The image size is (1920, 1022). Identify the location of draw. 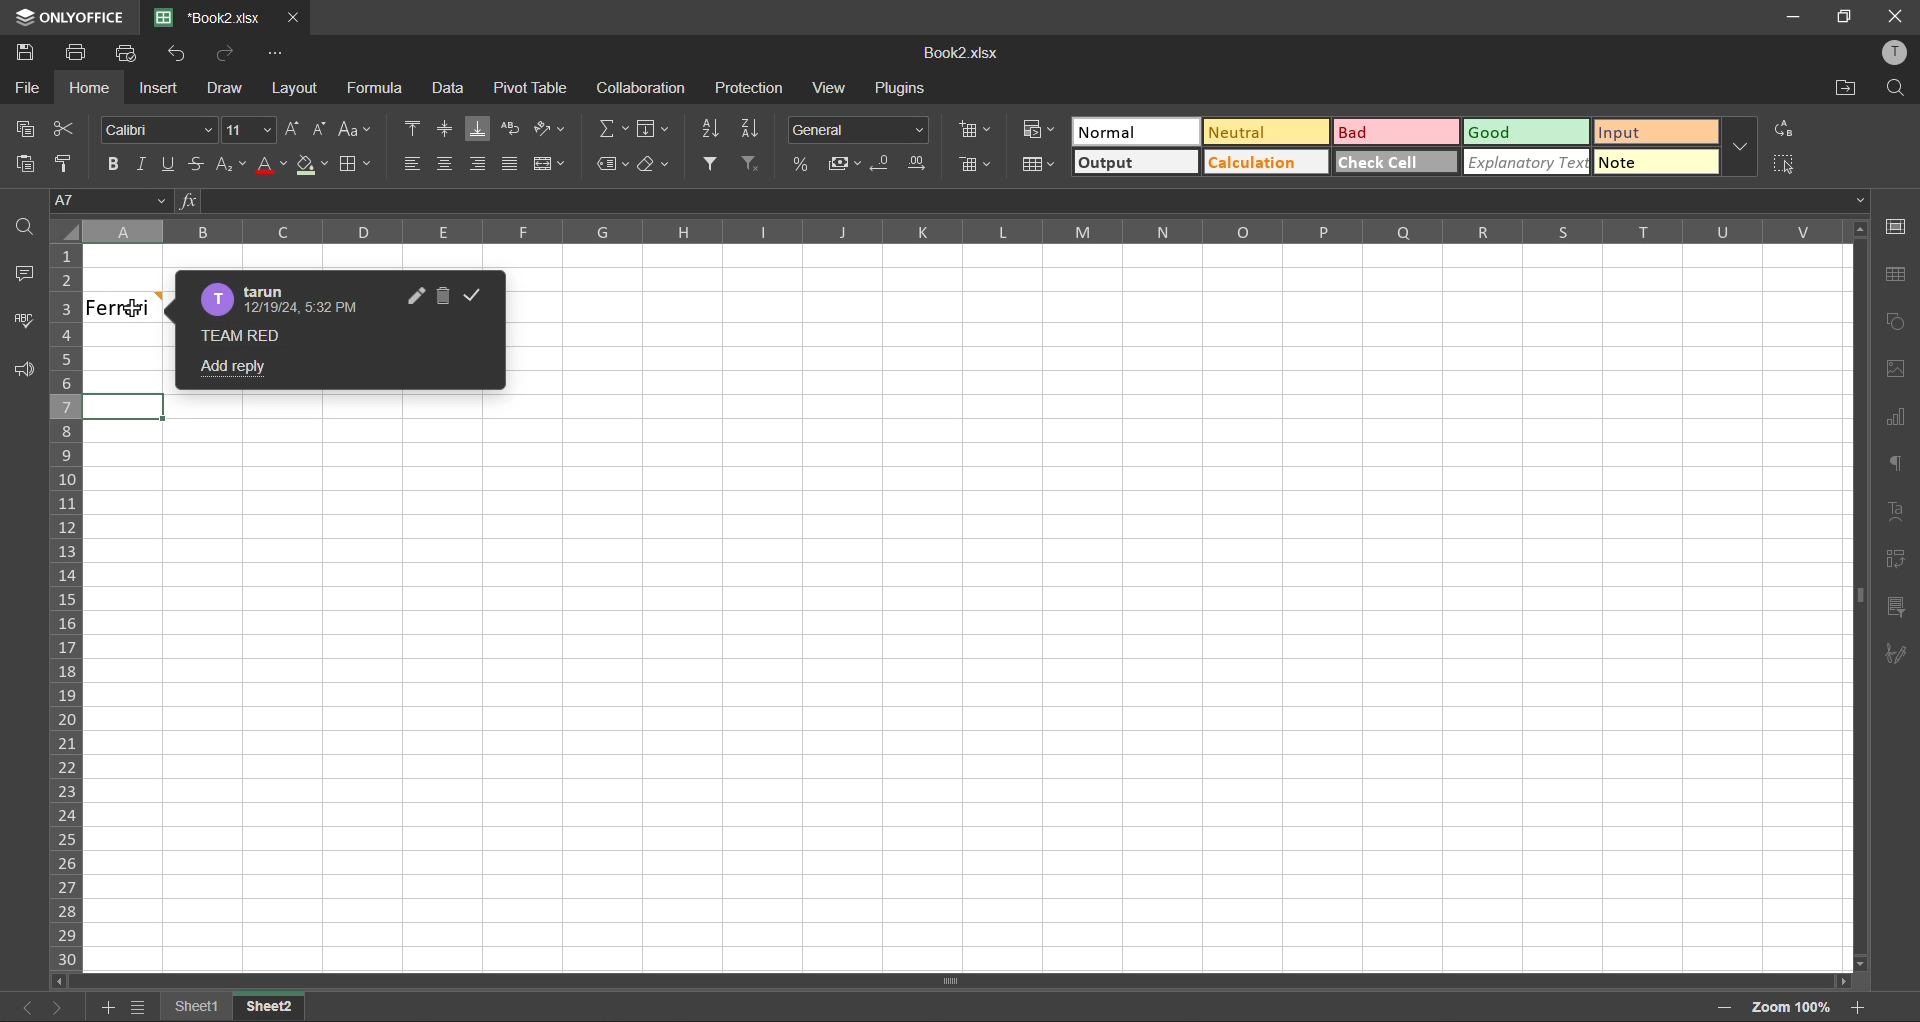
(229, 87).